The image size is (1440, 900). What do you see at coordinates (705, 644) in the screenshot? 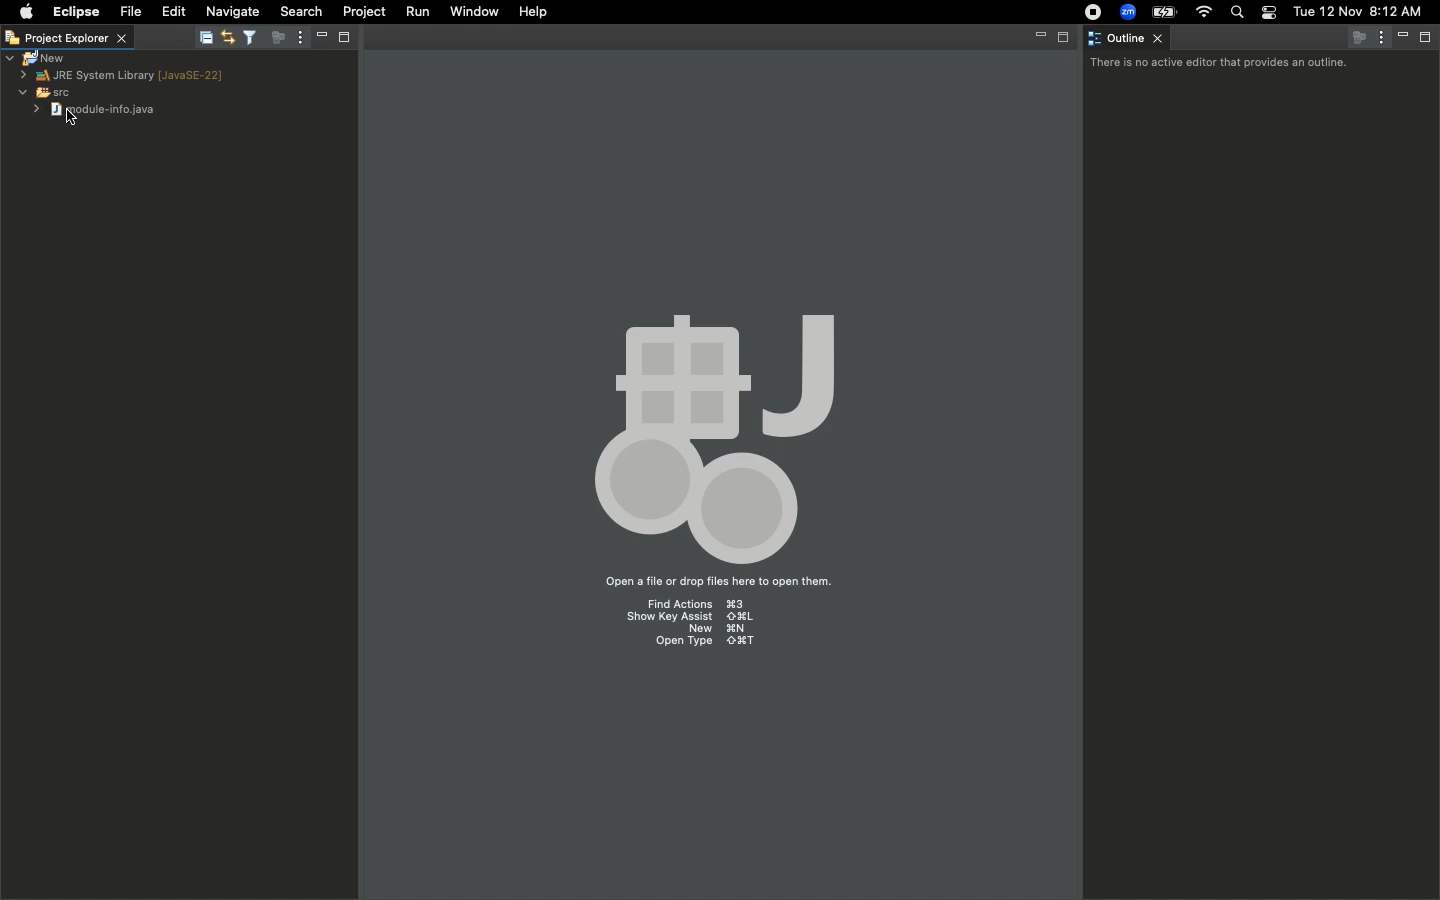
I see `Open type` at bounding box center [705, 644].